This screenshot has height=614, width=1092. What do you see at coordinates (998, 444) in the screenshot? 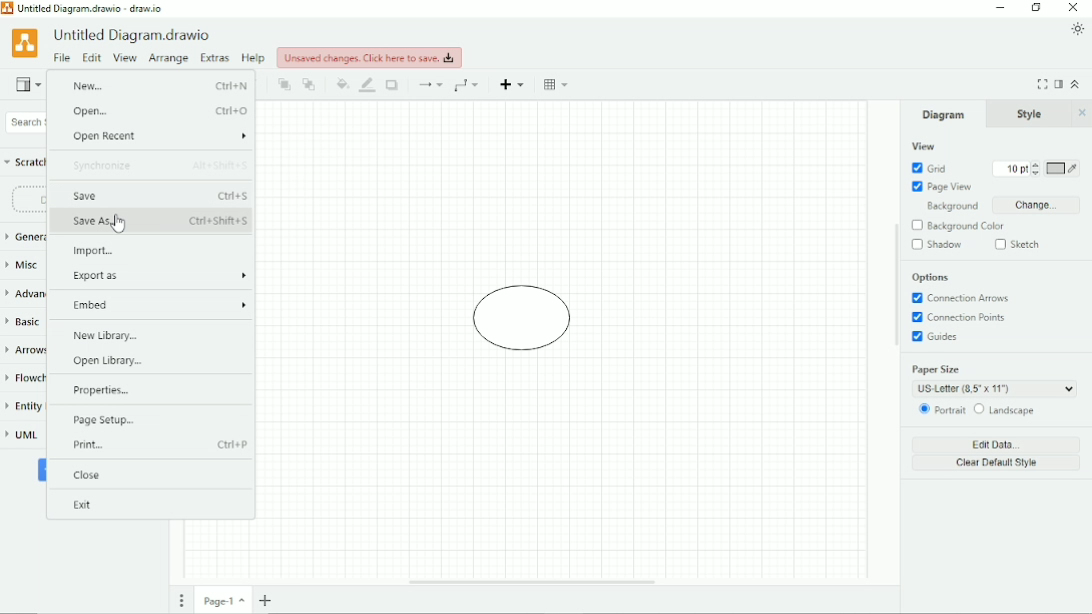
I see `Edit Data` at bounding box center [998, 444].